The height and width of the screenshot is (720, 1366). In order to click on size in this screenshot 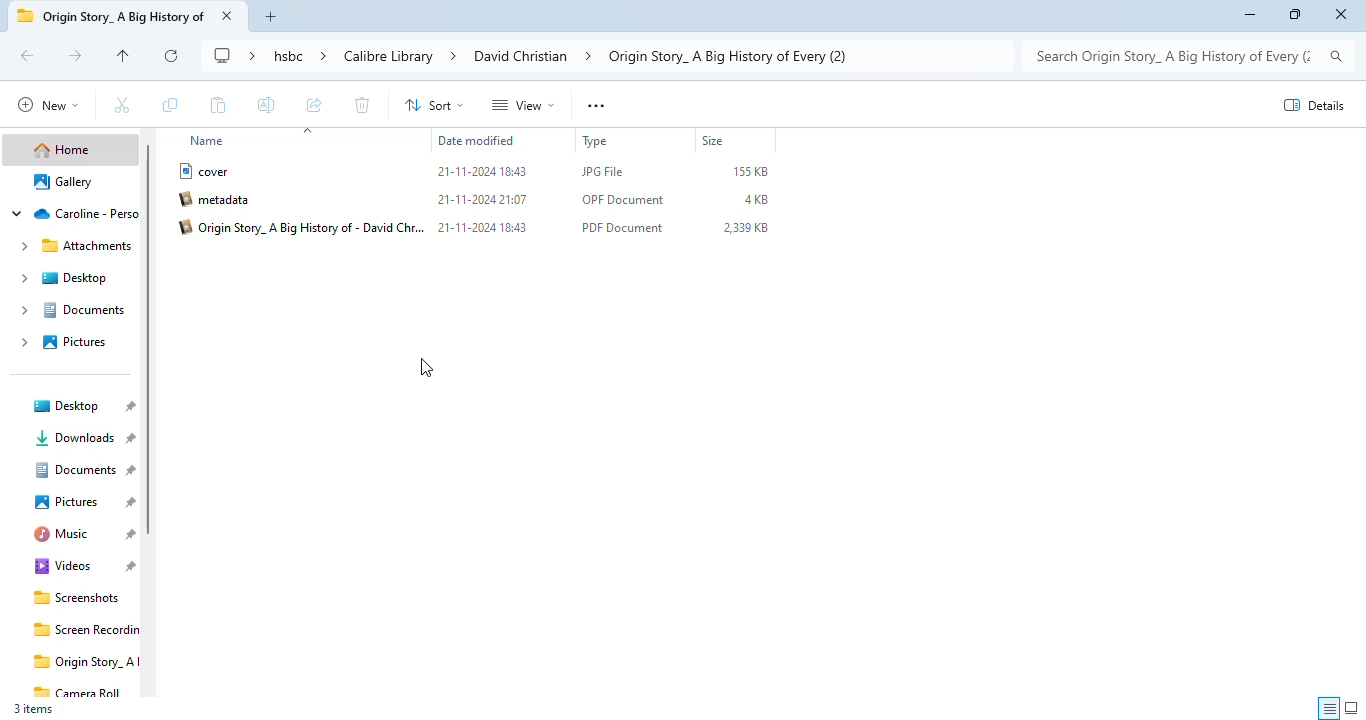, I will do `click(752, 172)`.